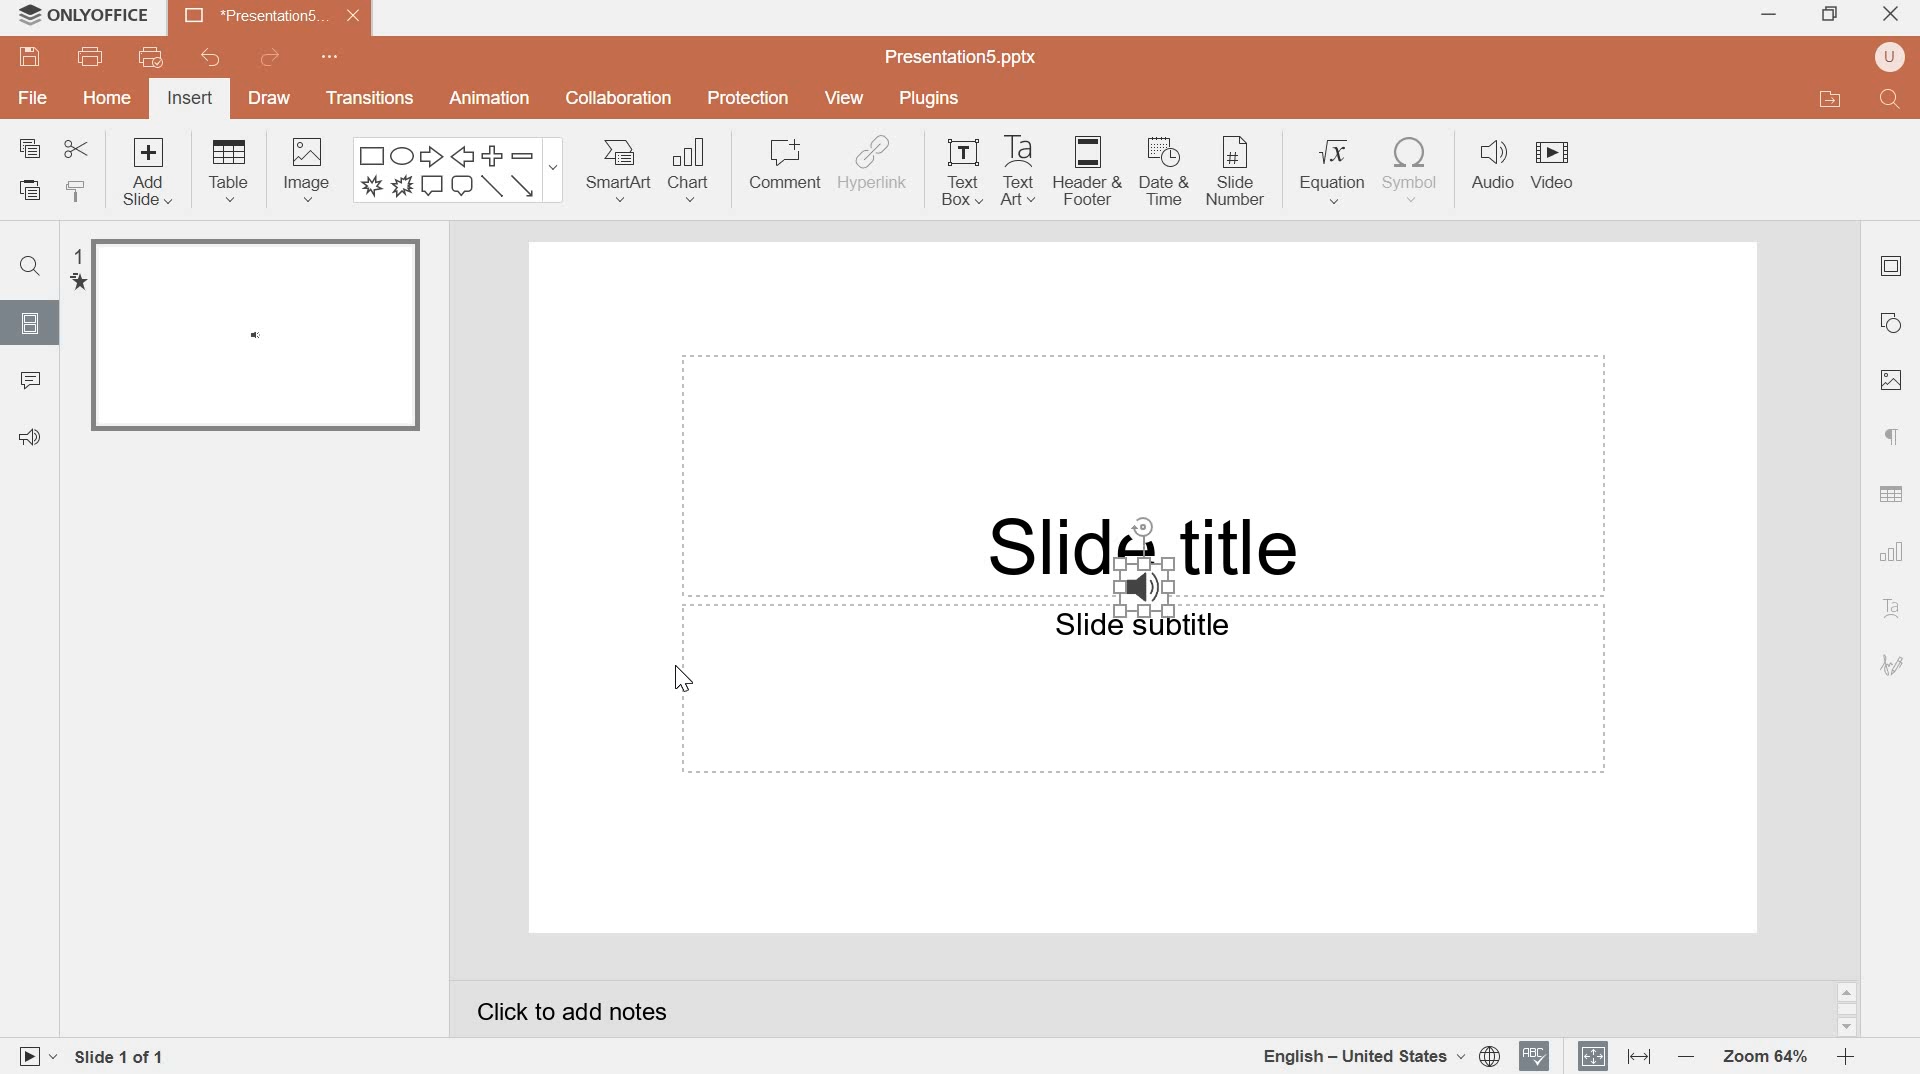  Describe the element at coordinates (1847, 992) in the screenshot. I see `scroll up` at that location.